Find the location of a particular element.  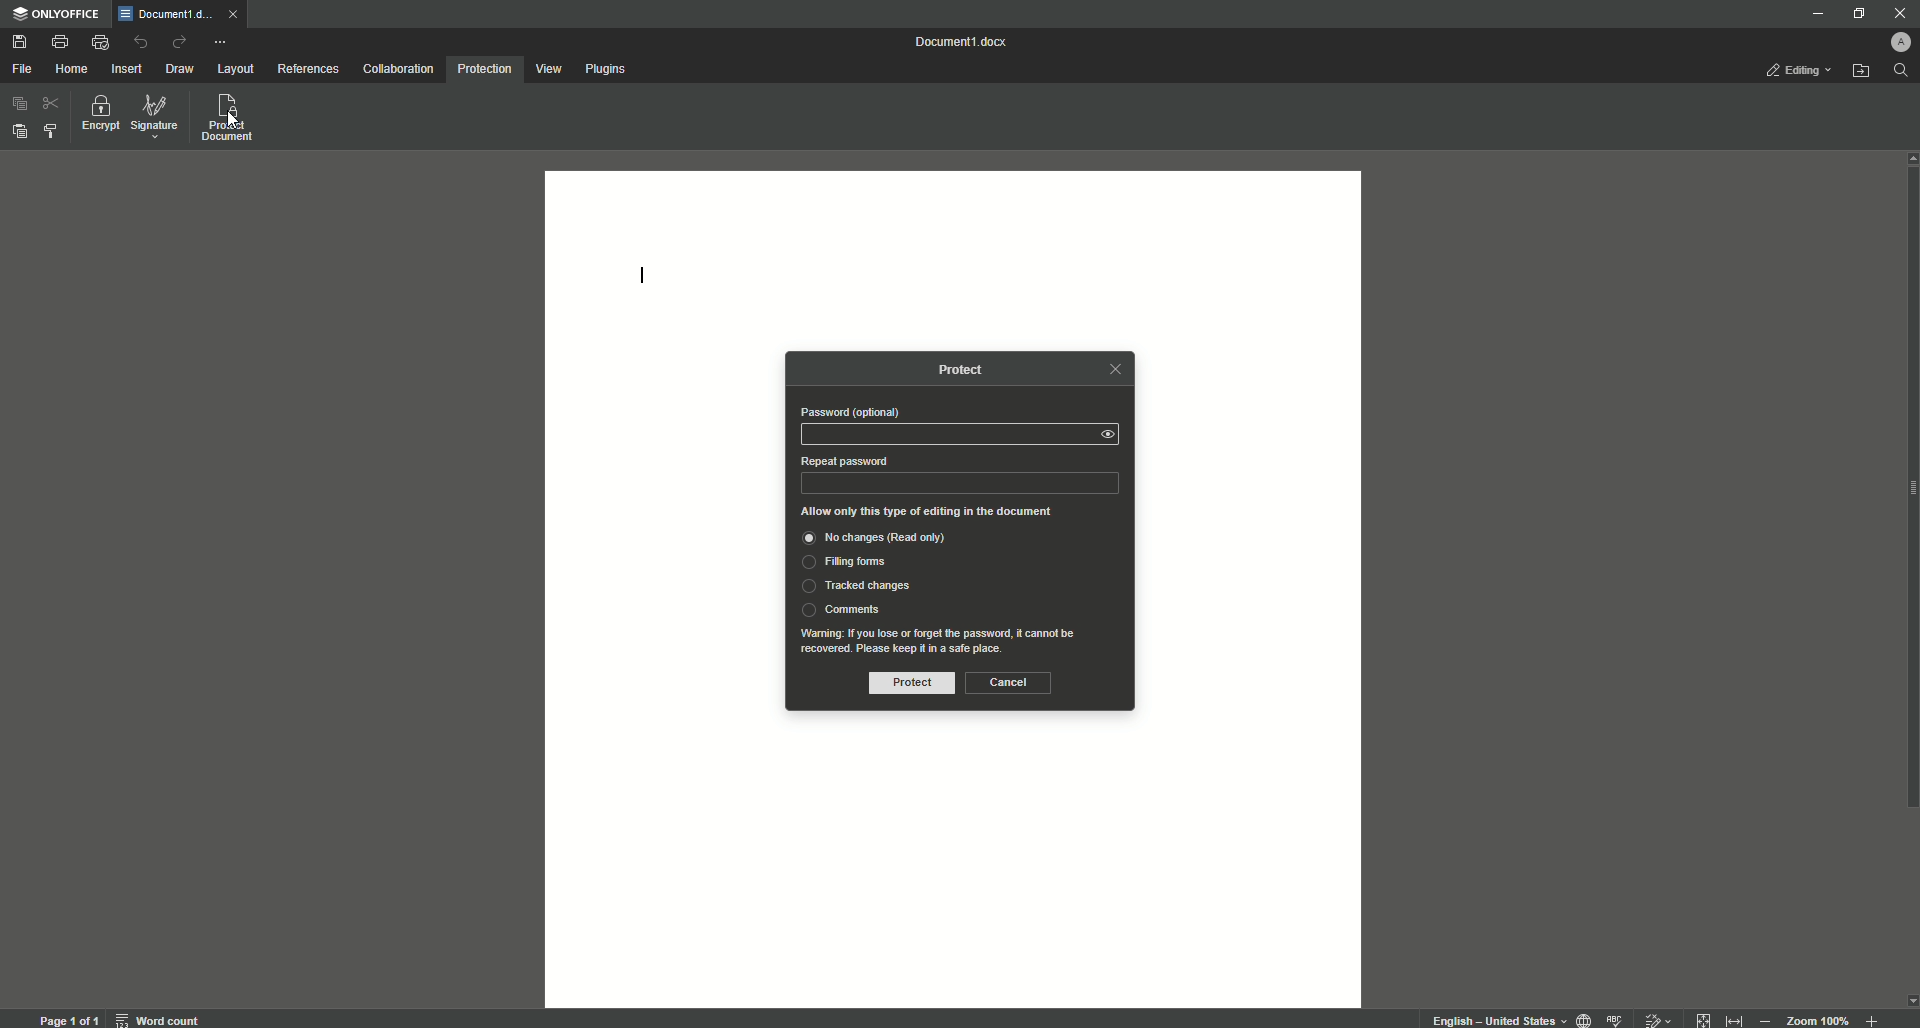

Filing Forms is located at coordinates (849, 564).